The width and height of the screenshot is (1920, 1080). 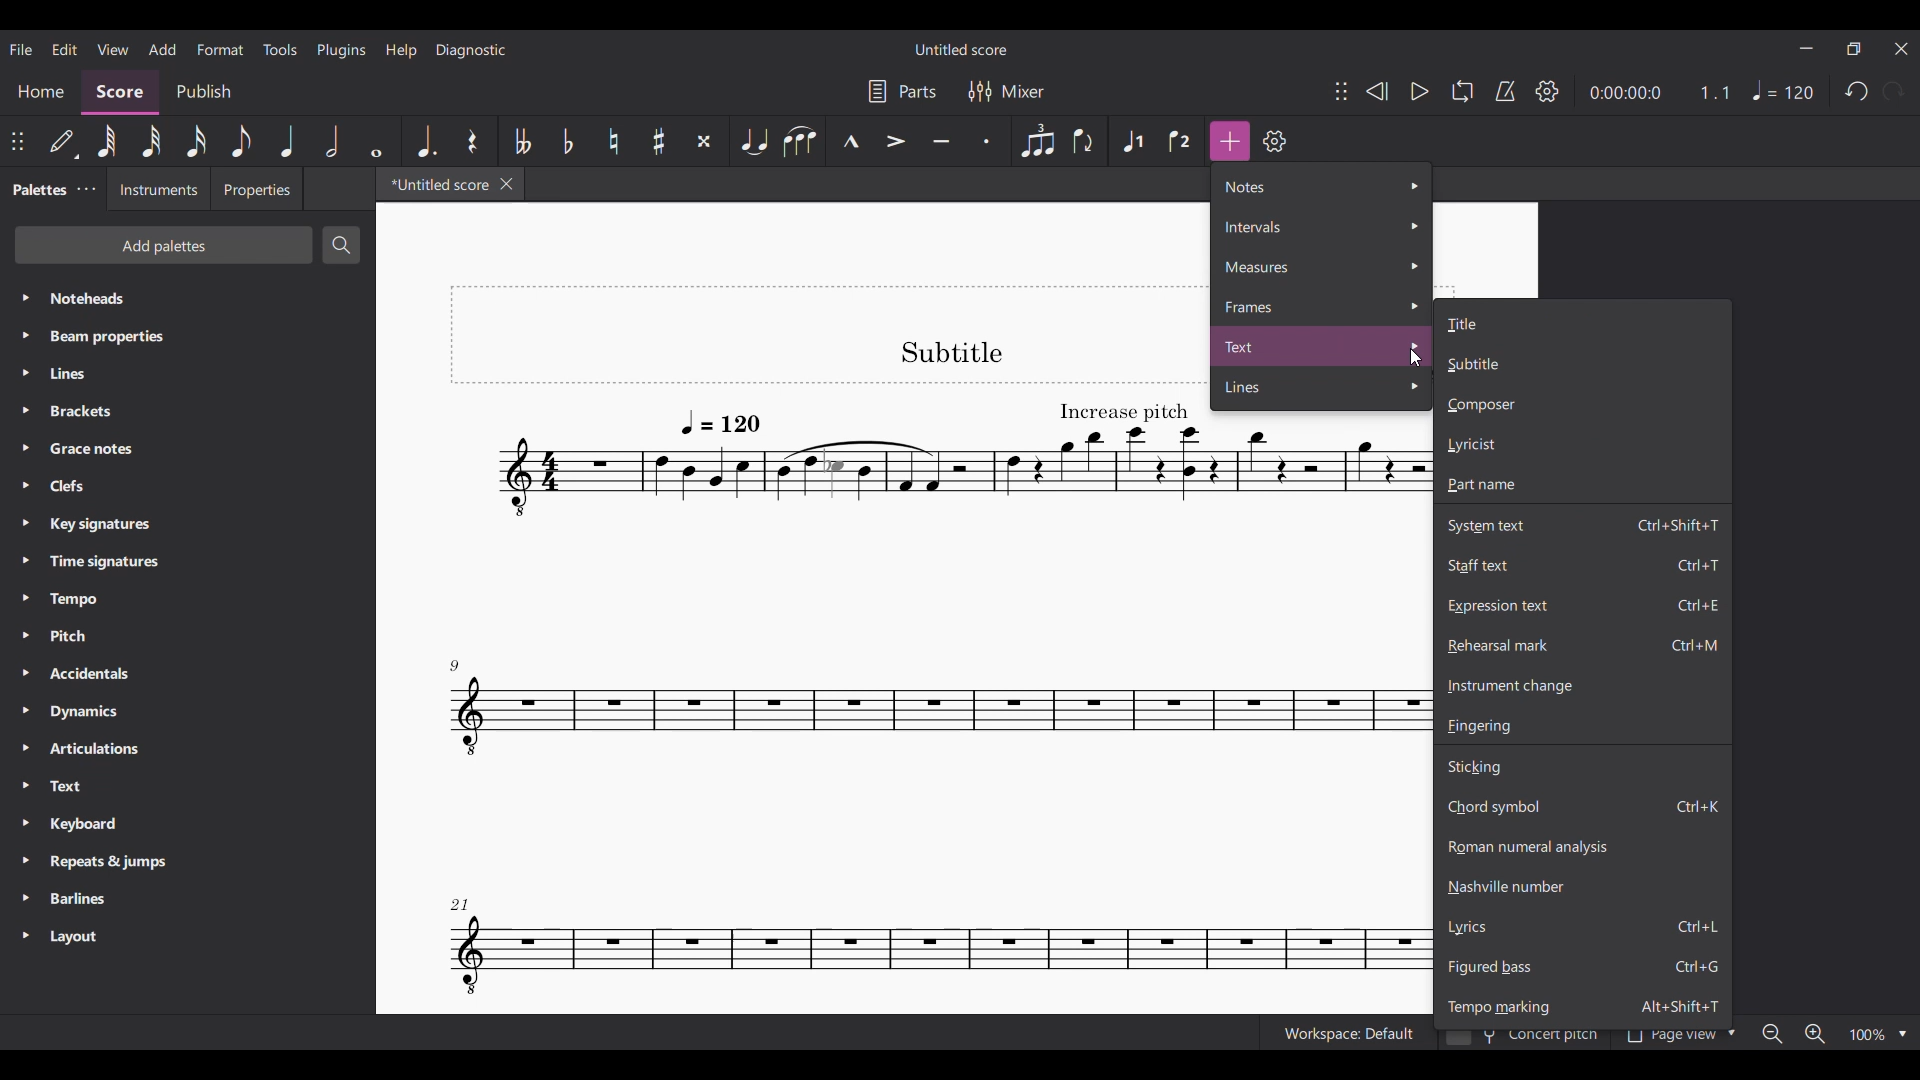 I want to click on Play, so click(x=1421, y=91).